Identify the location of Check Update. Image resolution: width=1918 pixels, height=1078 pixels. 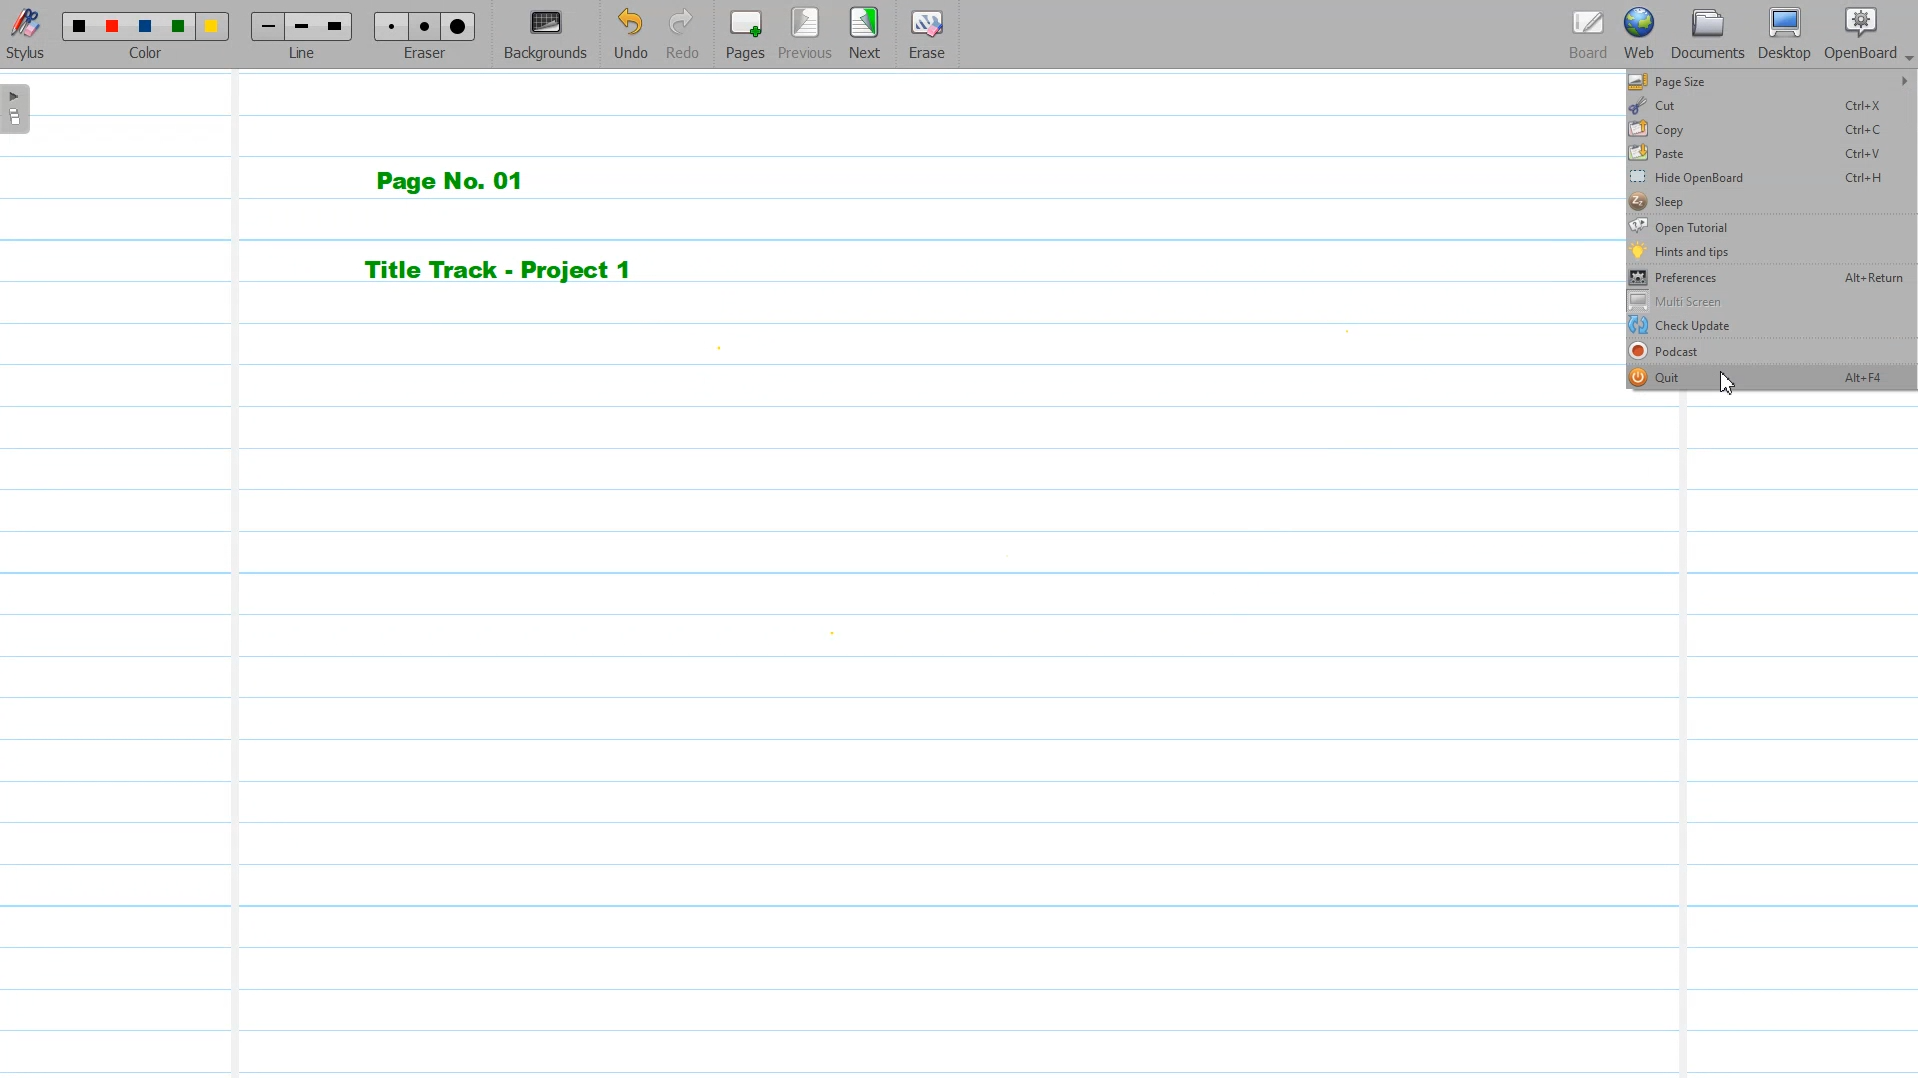
(1772, 326).